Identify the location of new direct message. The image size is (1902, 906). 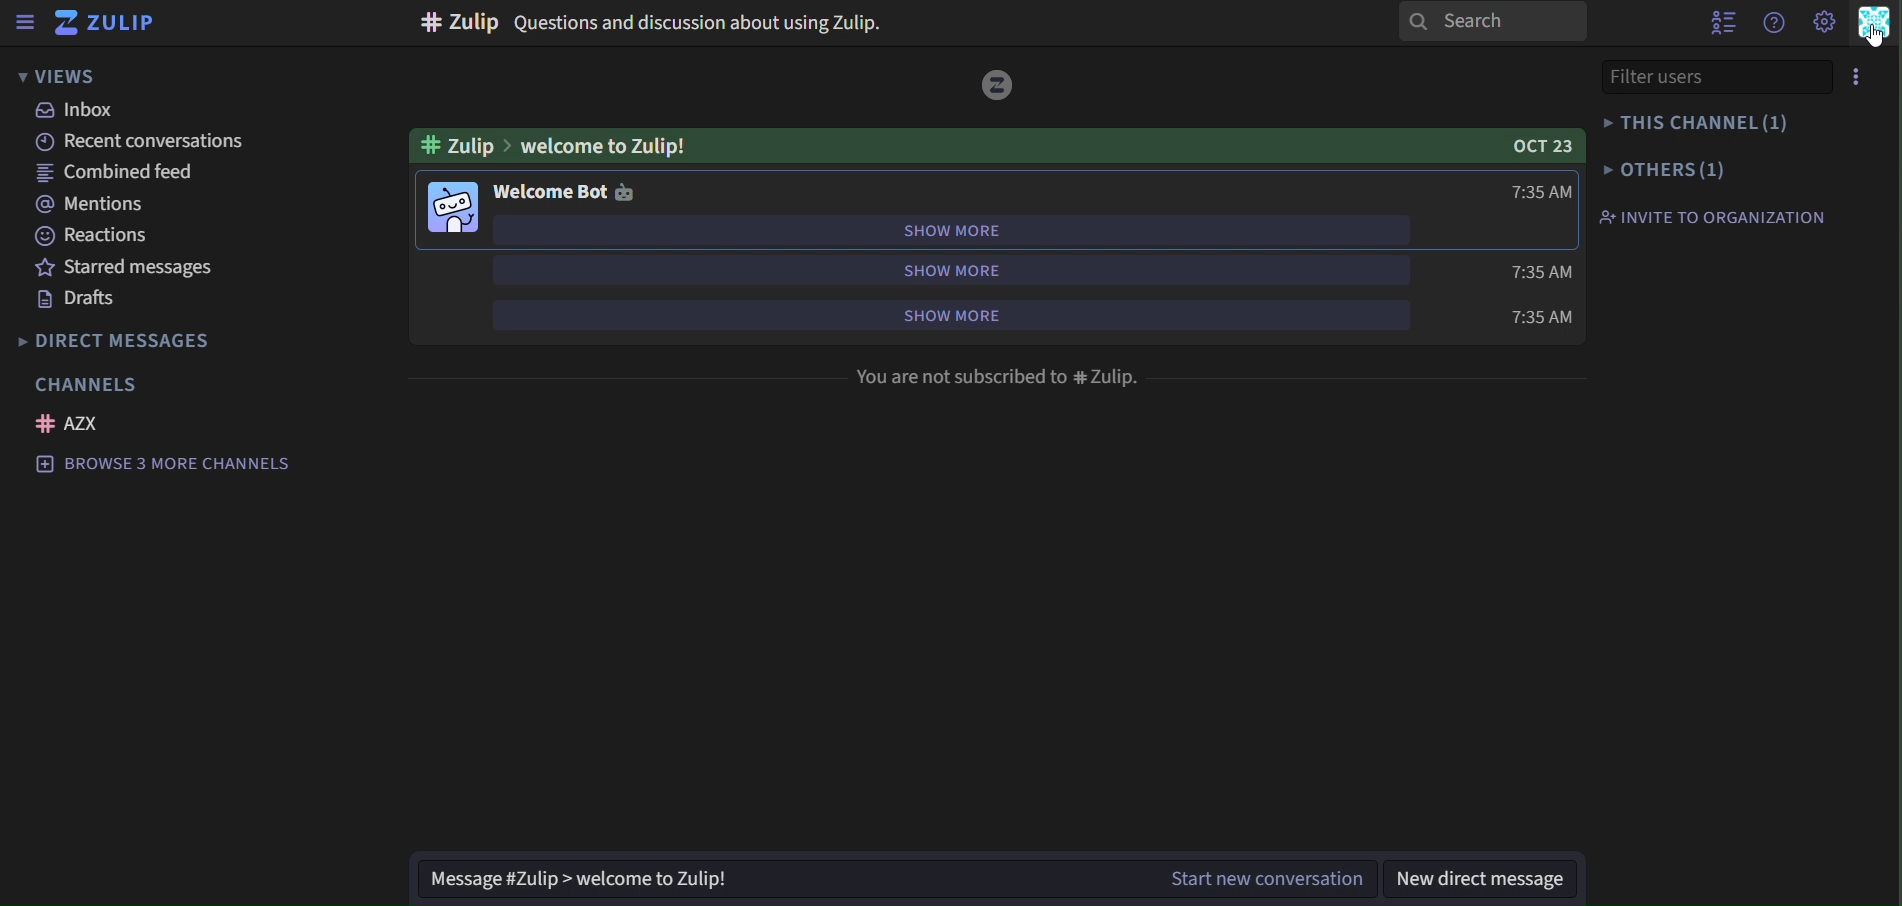
(1483, 879).